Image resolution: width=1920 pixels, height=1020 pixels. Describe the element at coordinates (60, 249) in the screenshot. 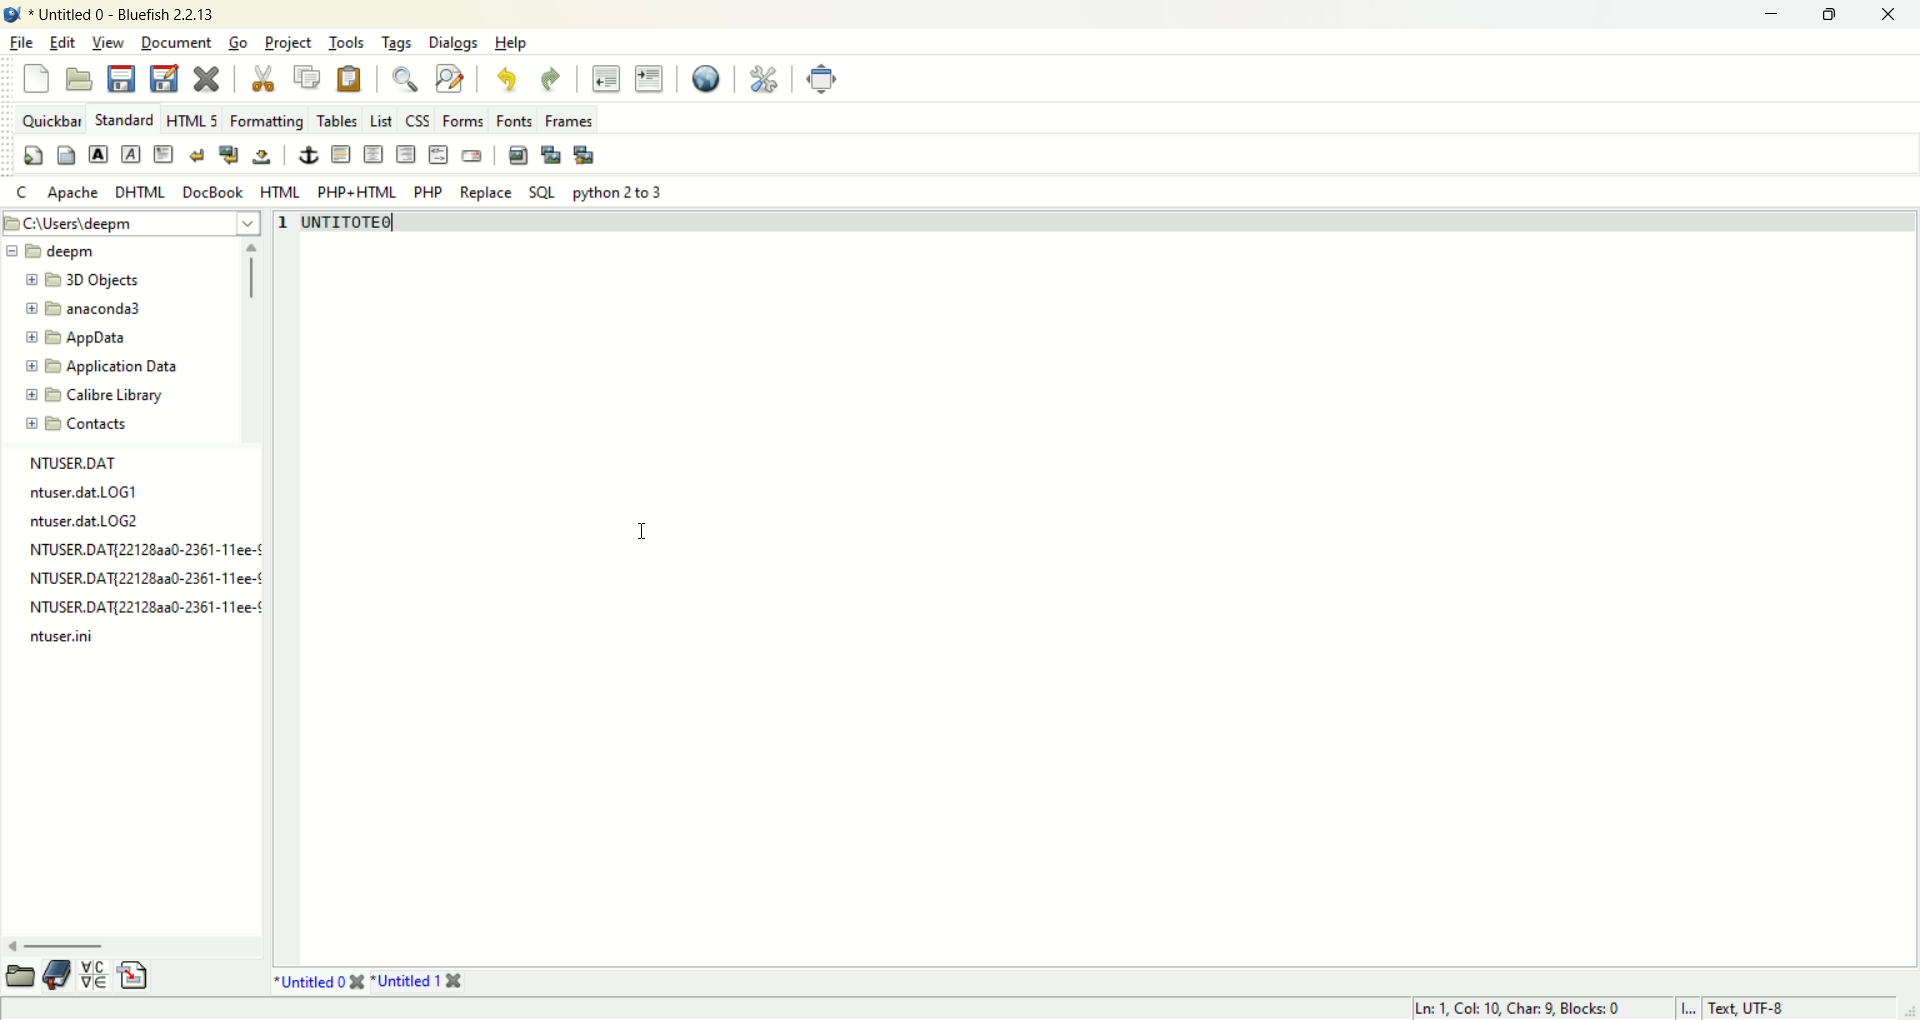

I see `deepm` at that location.